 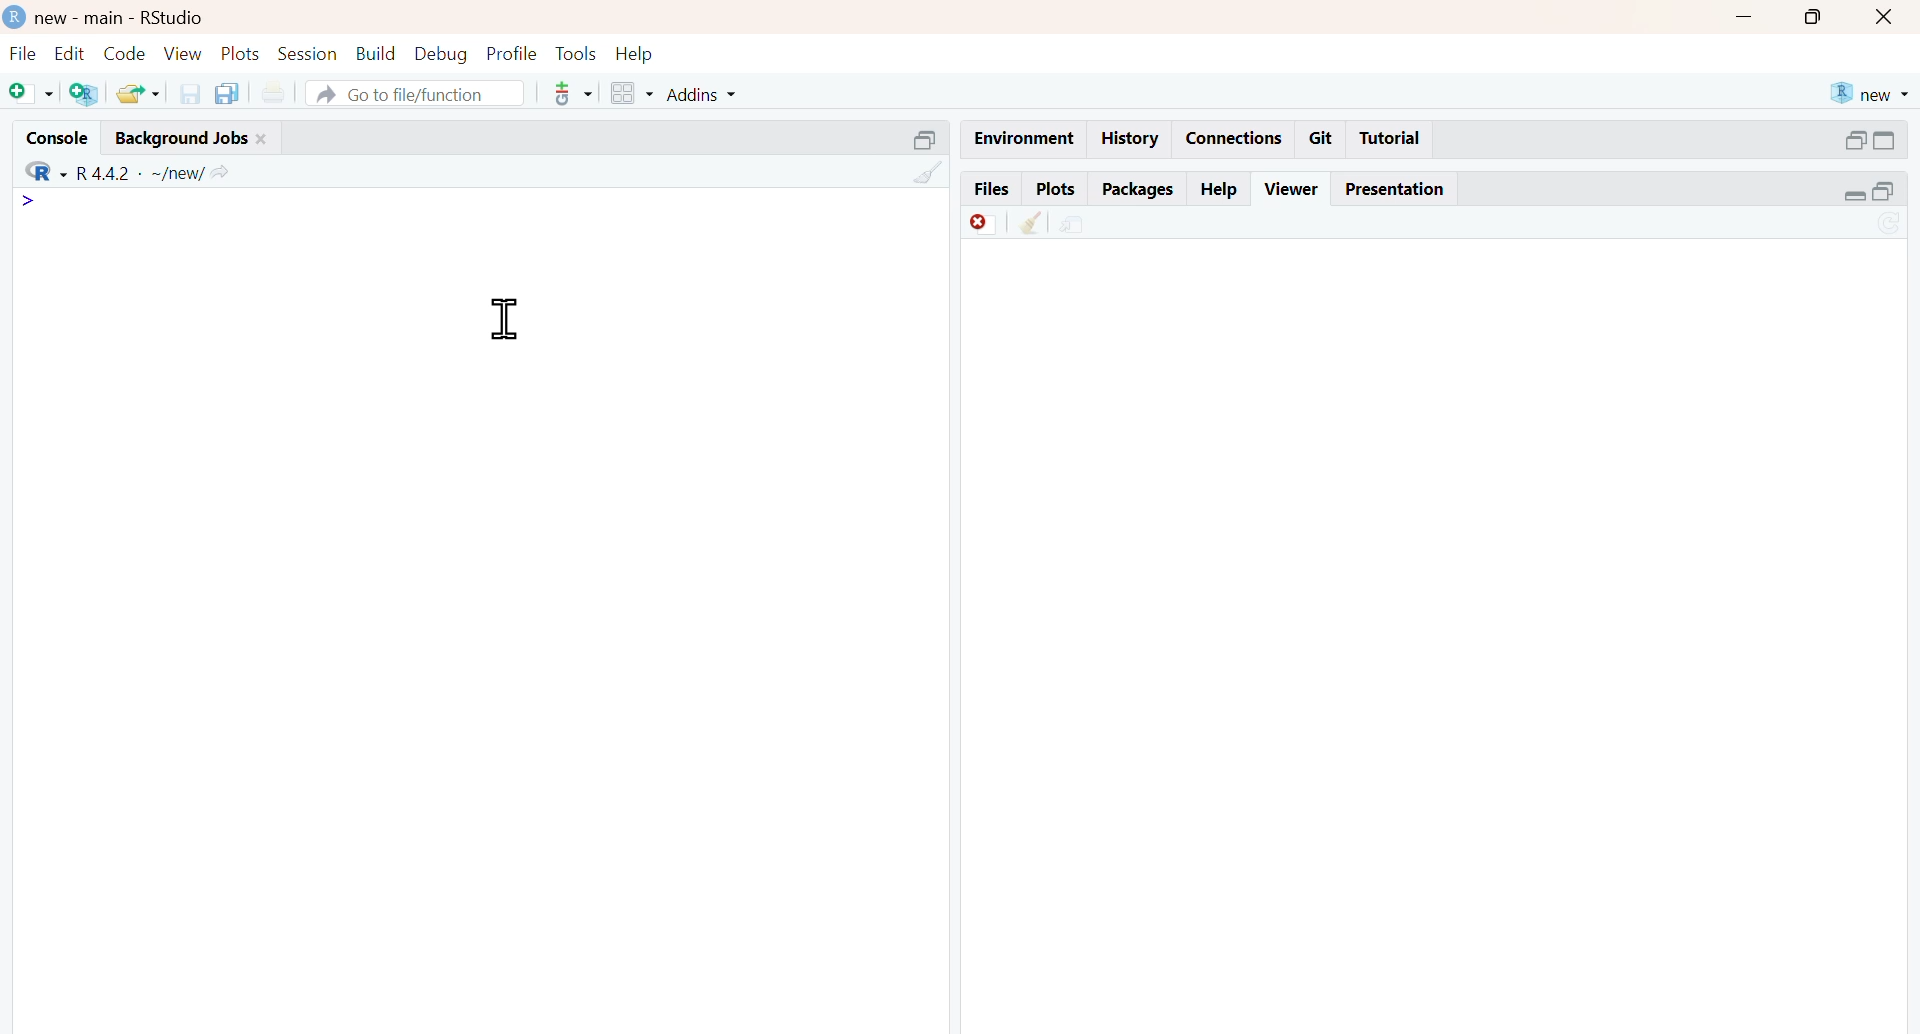 I want to click on code, so click(x=126, y=54).